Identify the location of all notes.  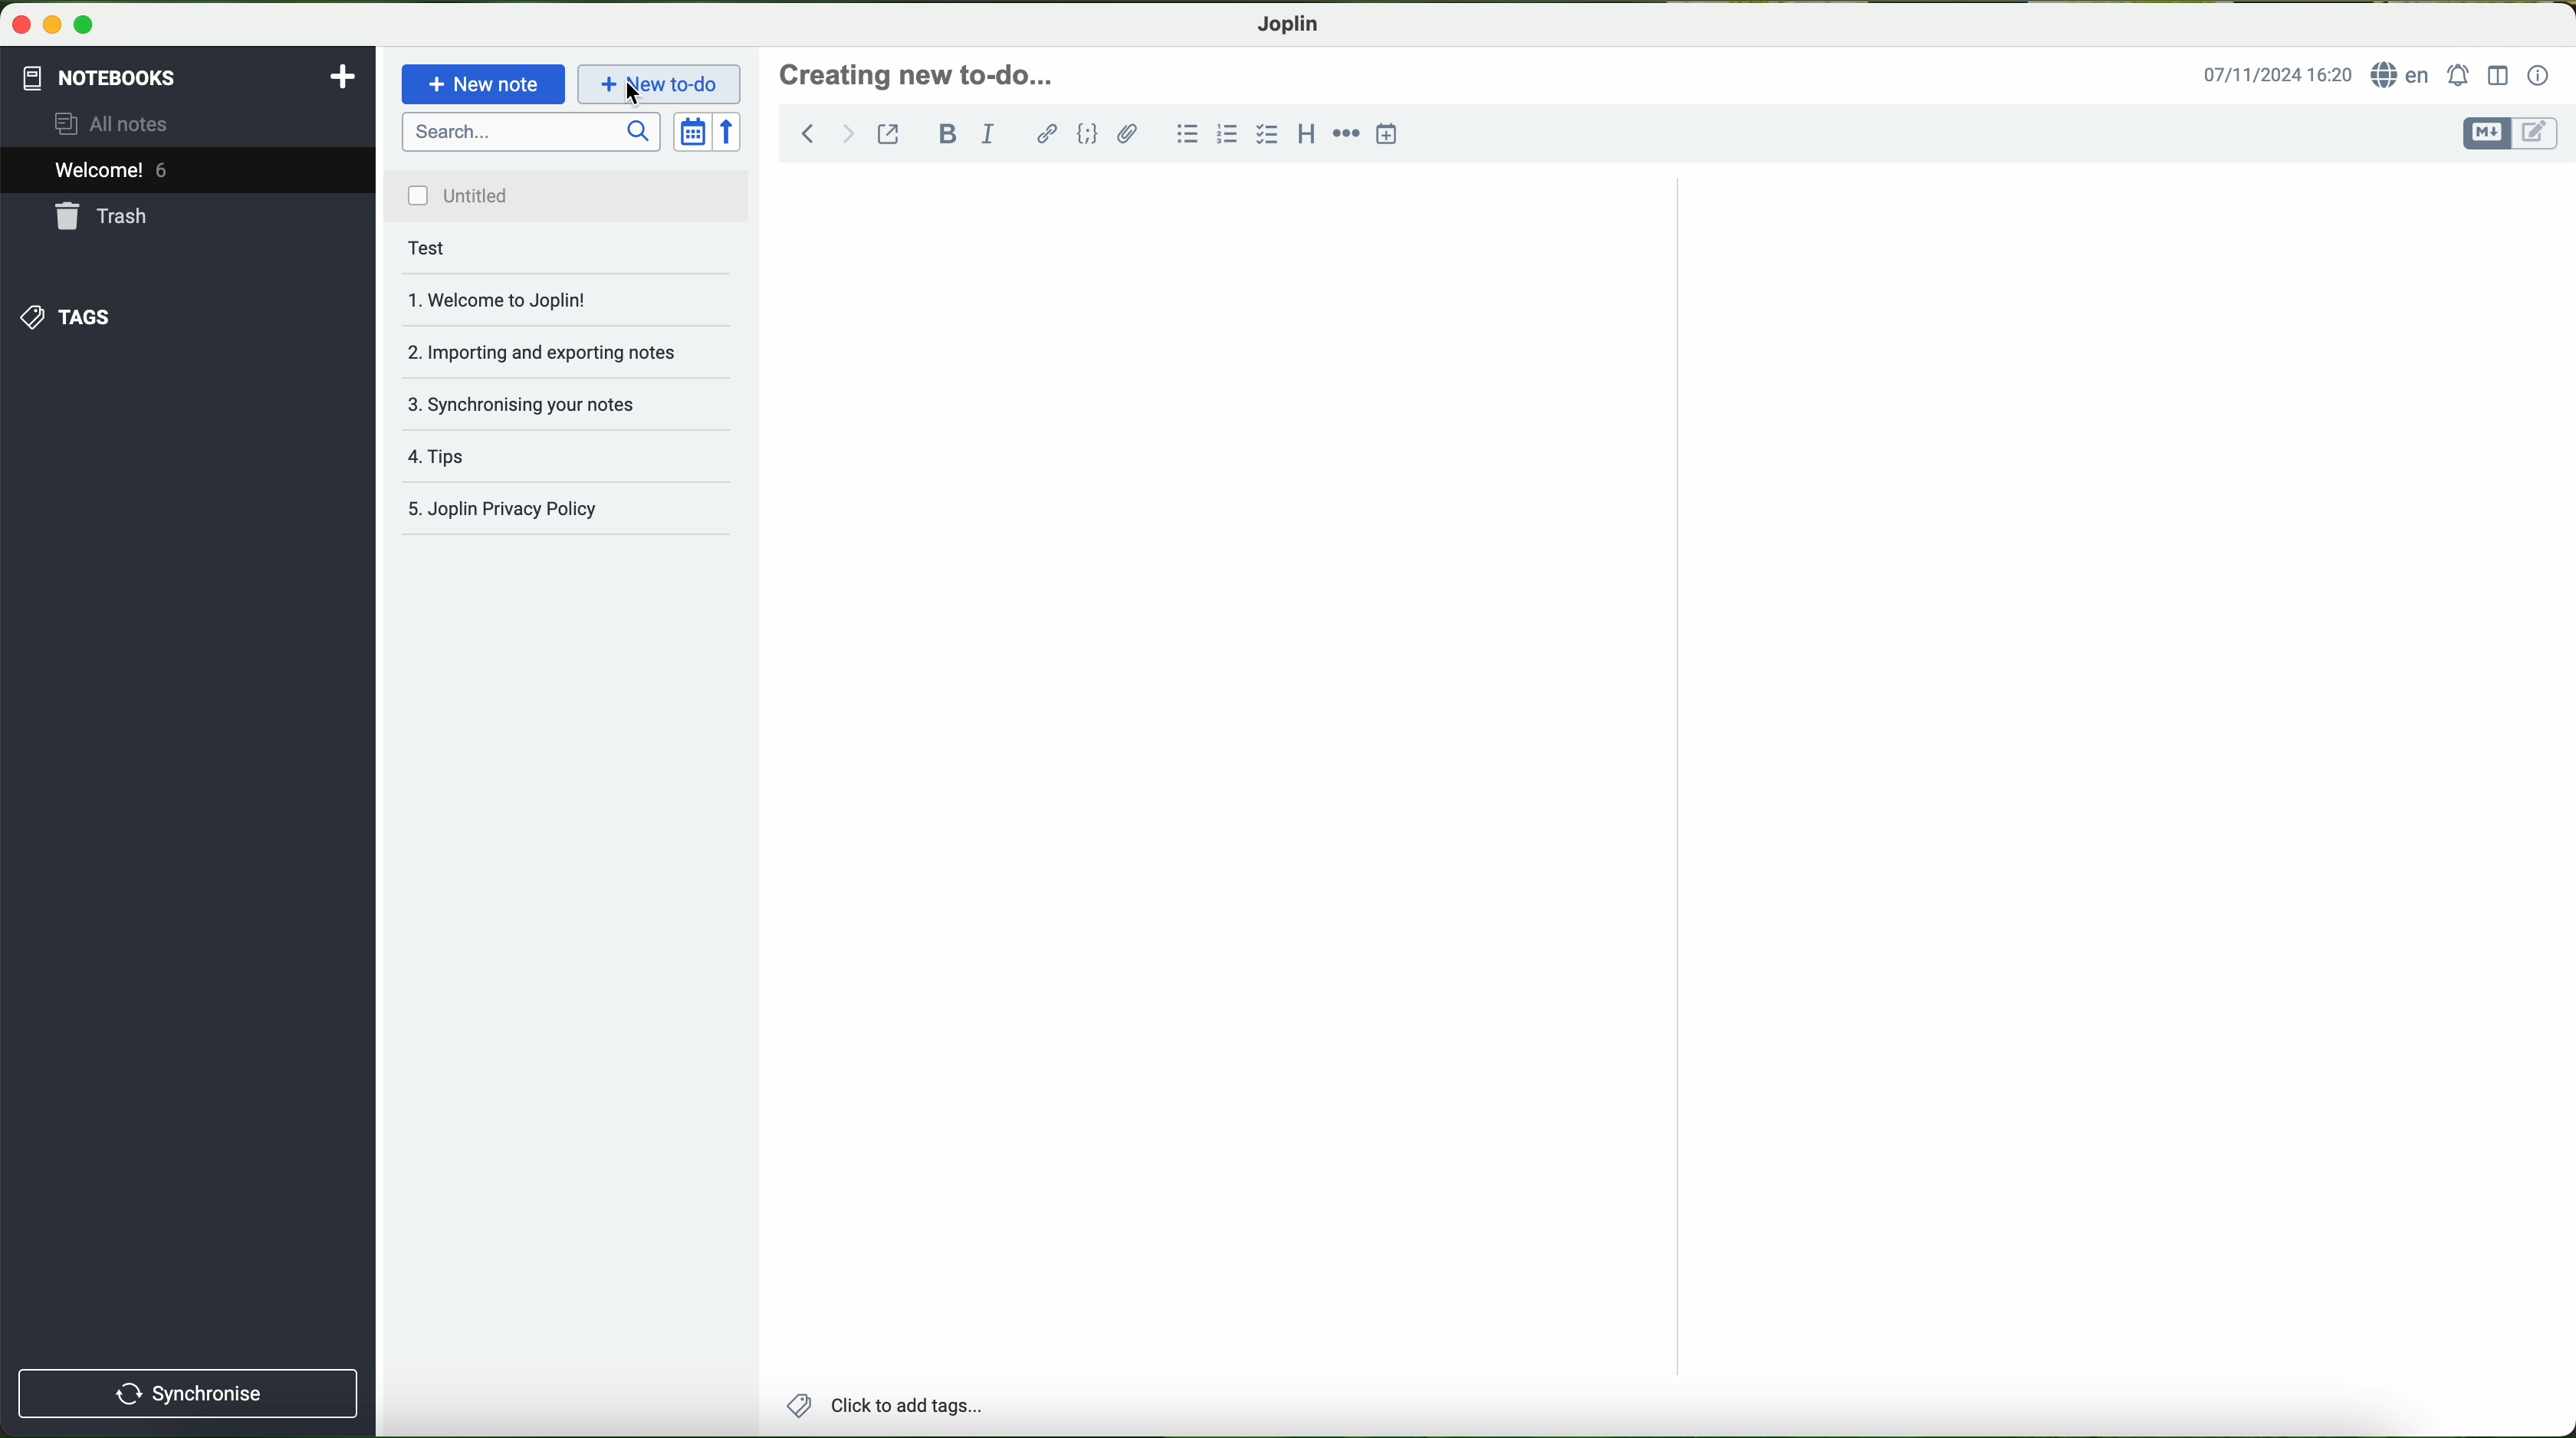
(132, 125).